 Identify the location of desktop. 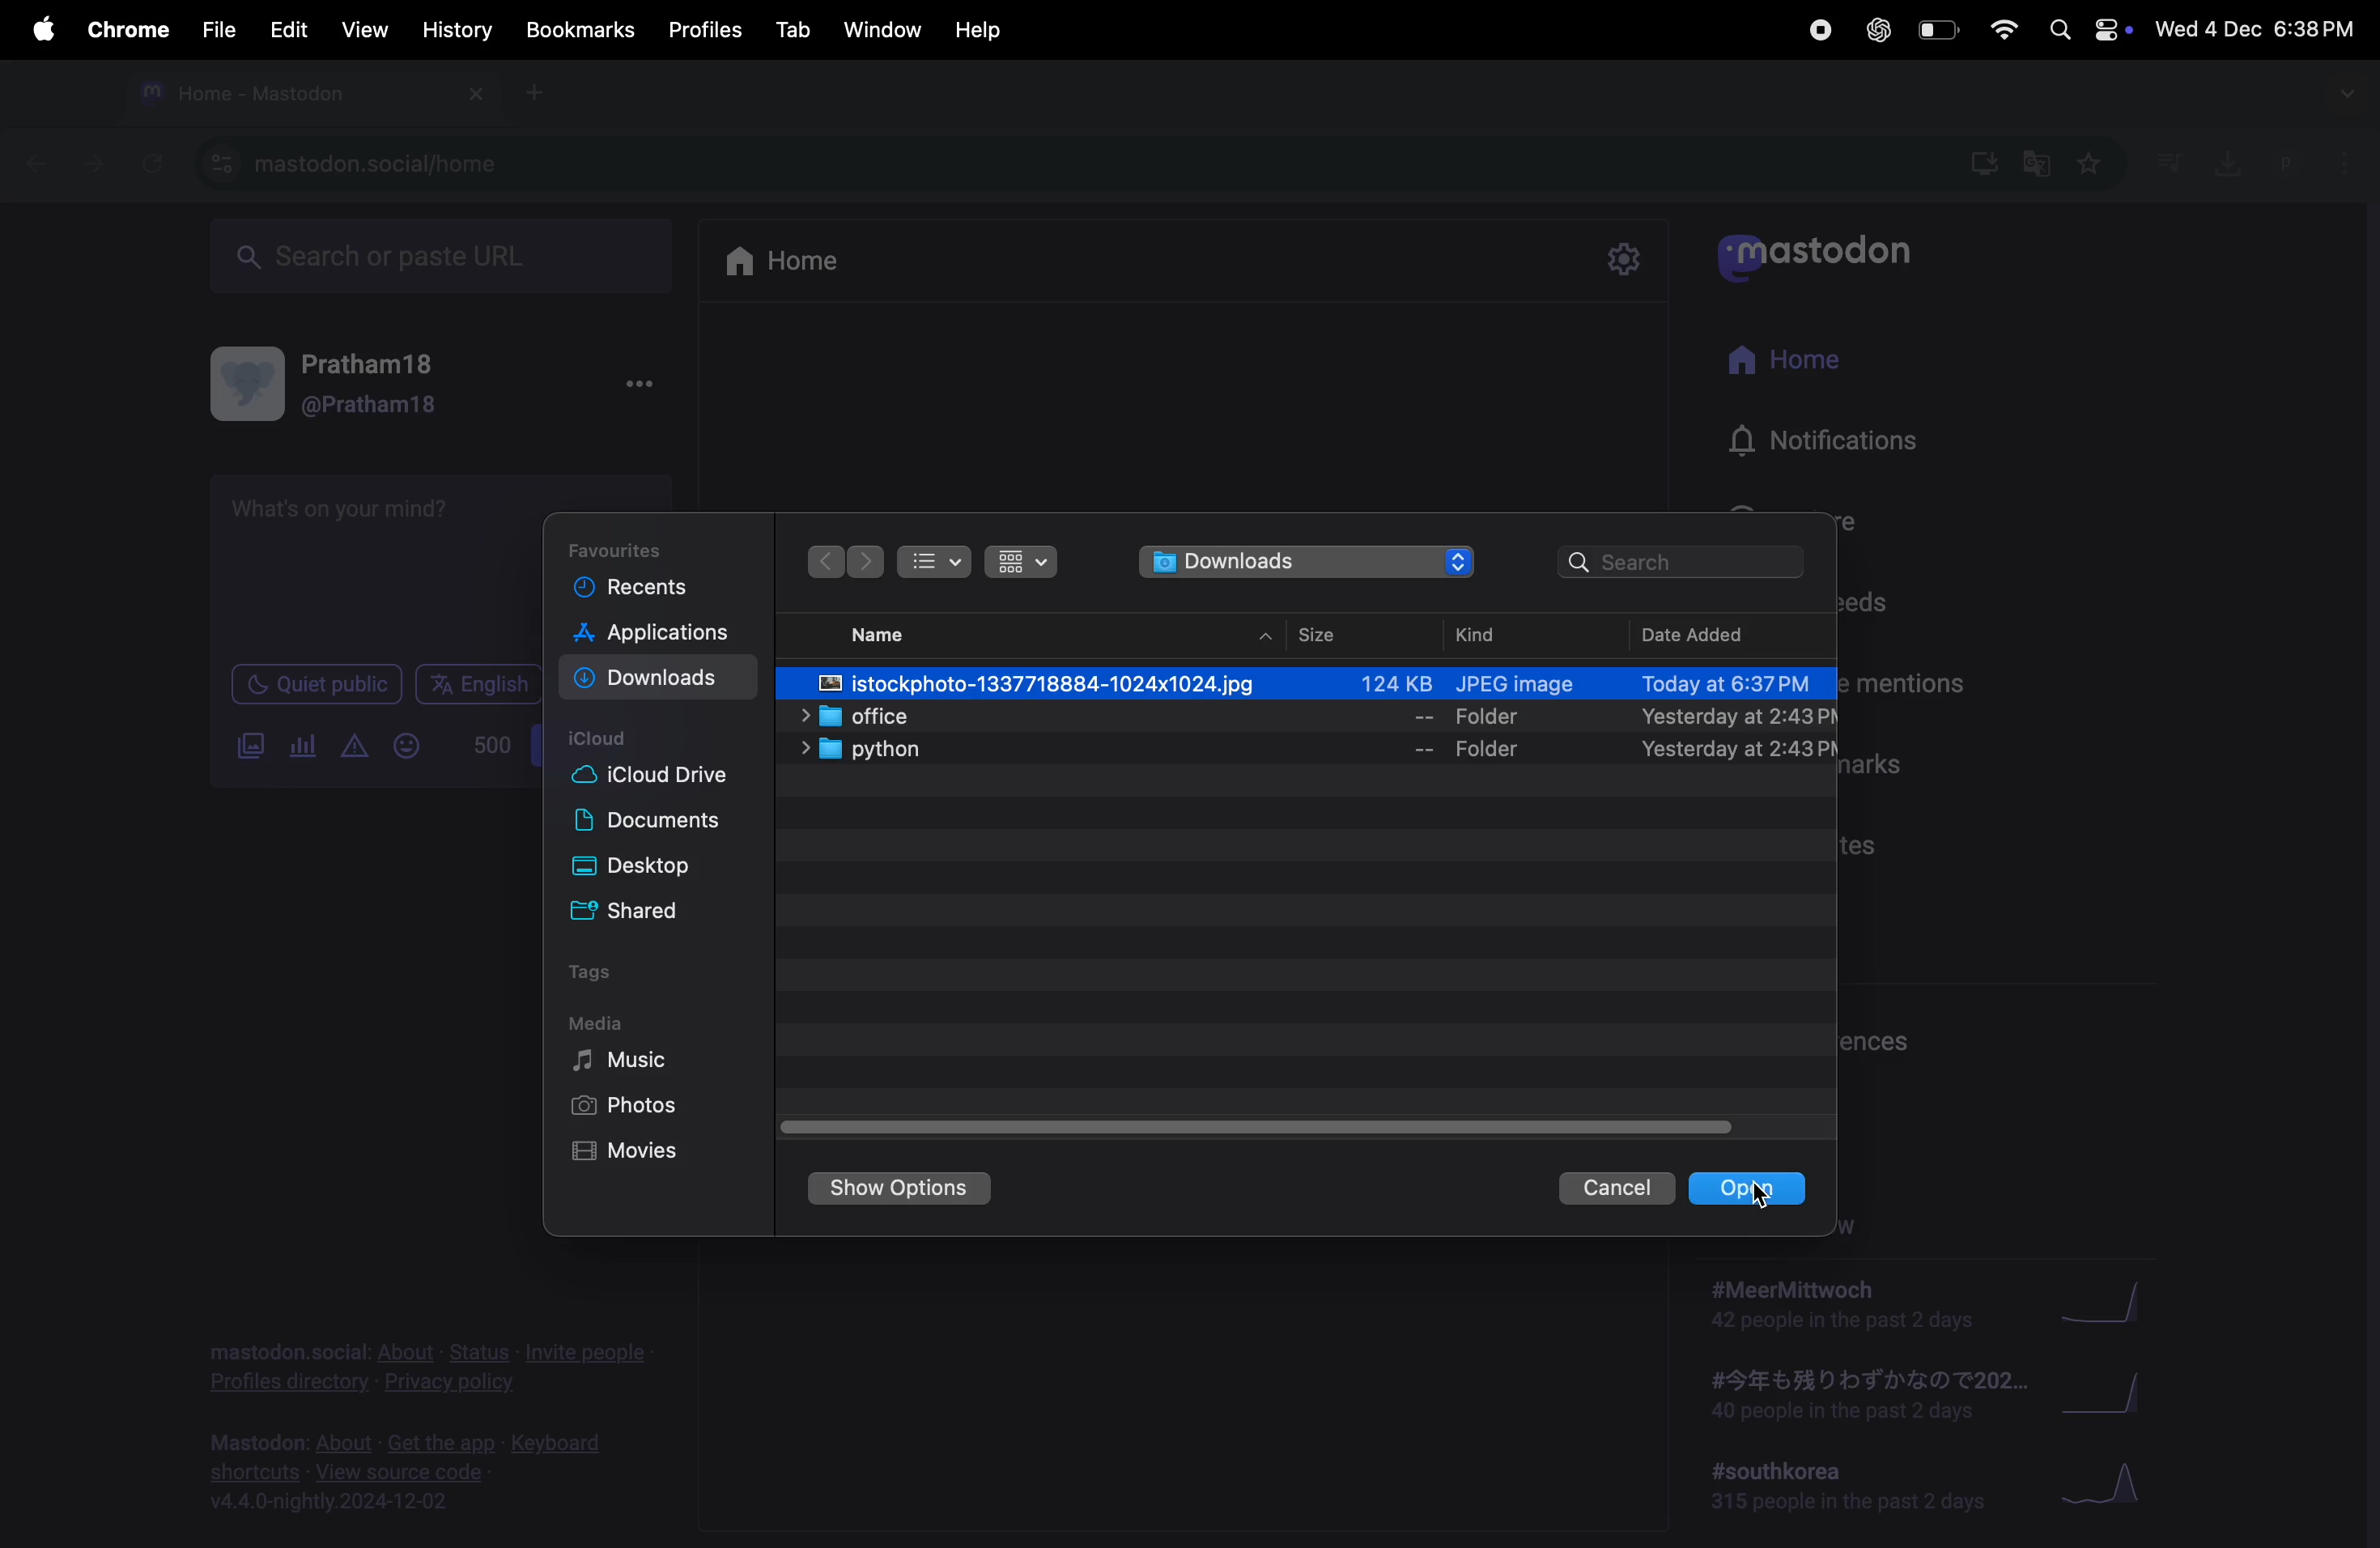
(661, 868).